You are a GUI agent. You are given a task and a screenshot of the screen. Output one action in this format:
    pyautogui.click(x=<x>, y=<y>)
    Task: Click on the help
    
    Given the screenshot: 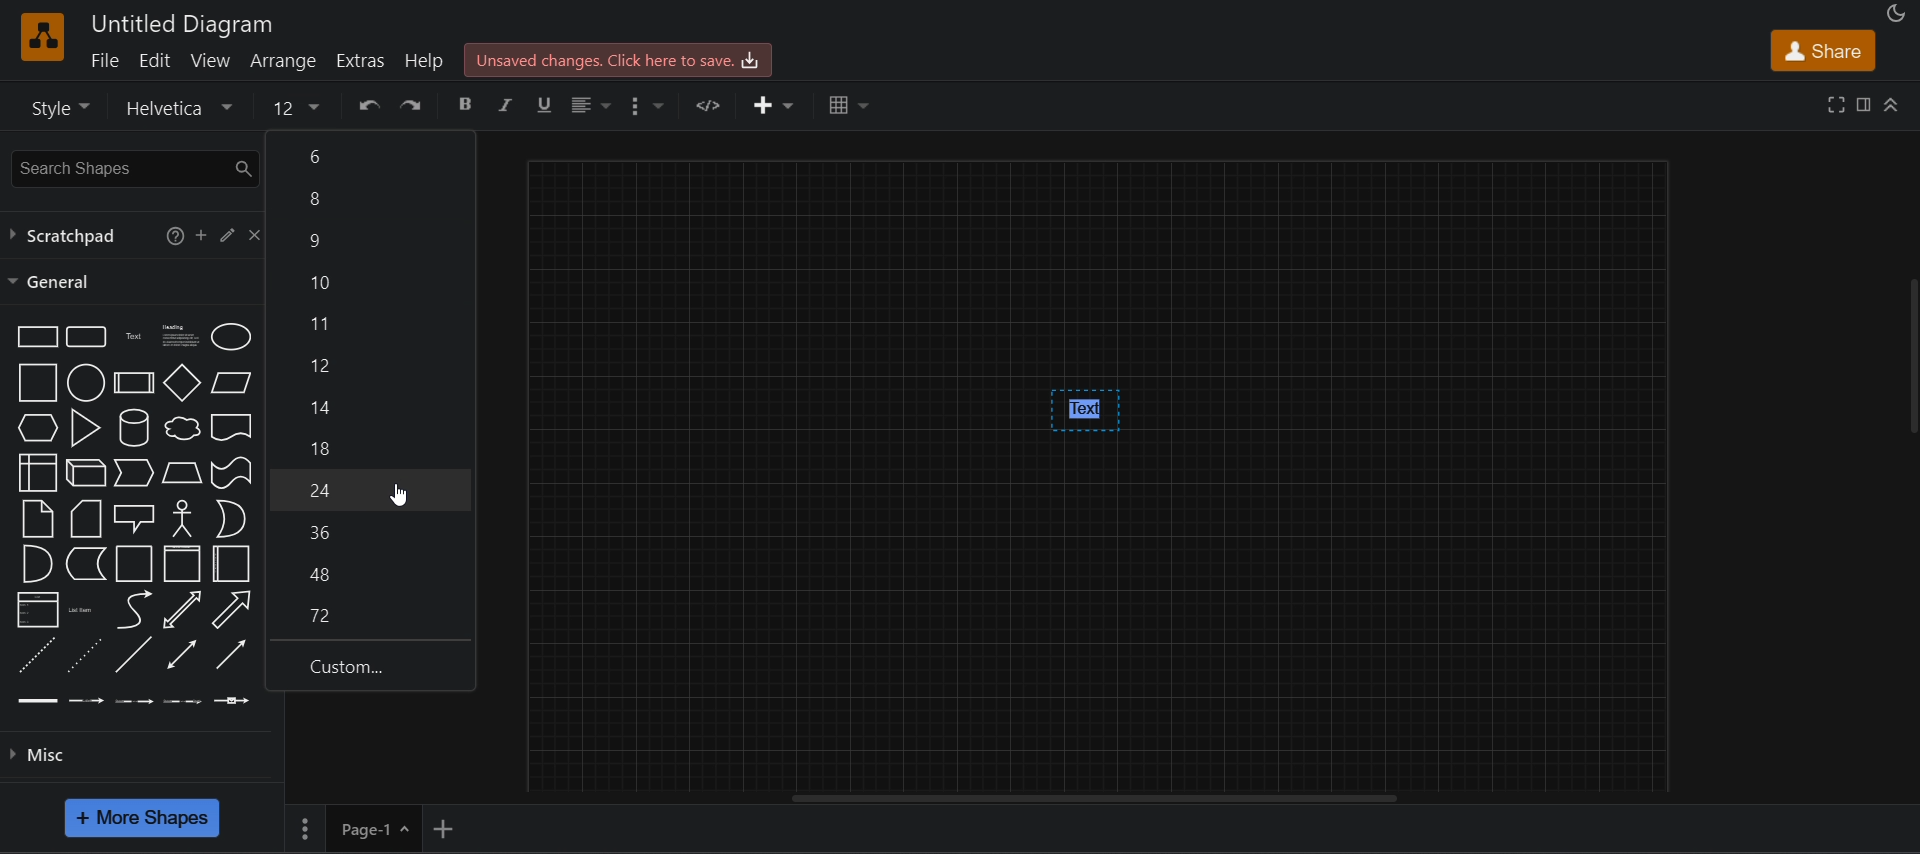 What is the action you would take?
    pyautogui.click(x=174, y=236)
    